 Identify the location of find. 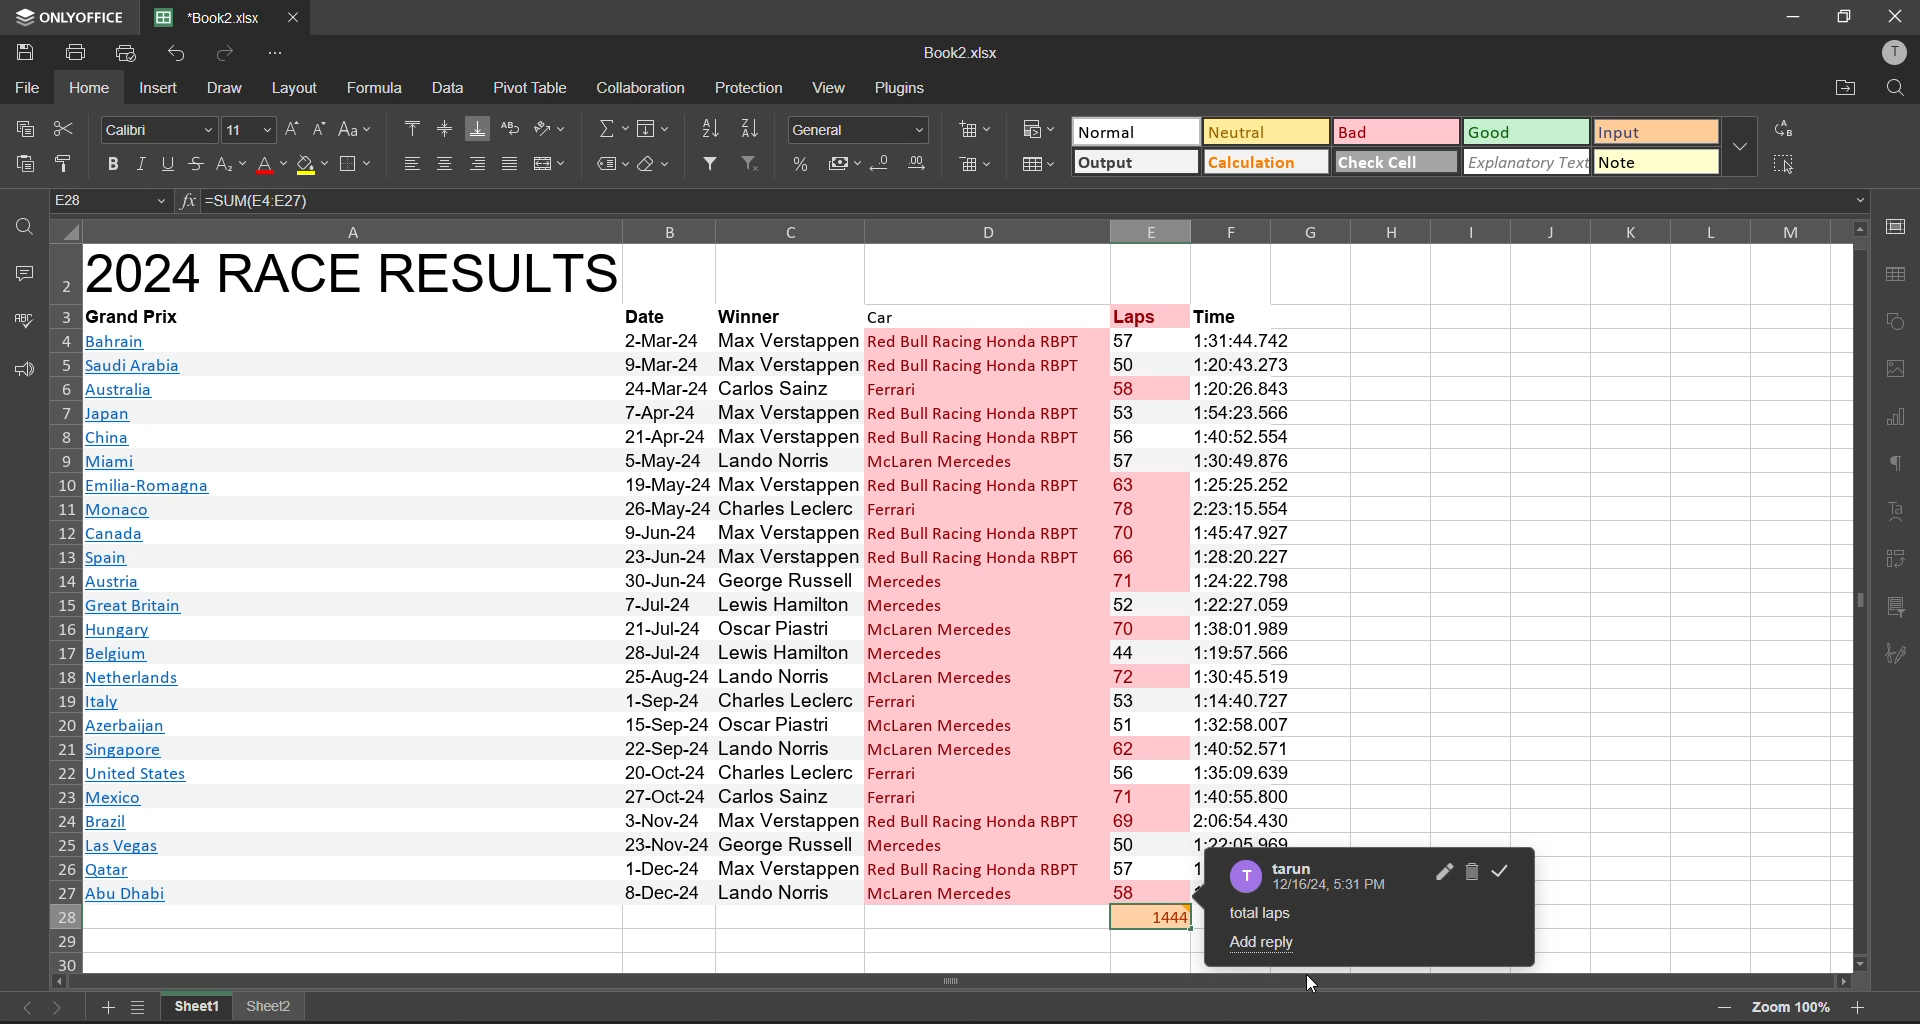
(1897, 89).